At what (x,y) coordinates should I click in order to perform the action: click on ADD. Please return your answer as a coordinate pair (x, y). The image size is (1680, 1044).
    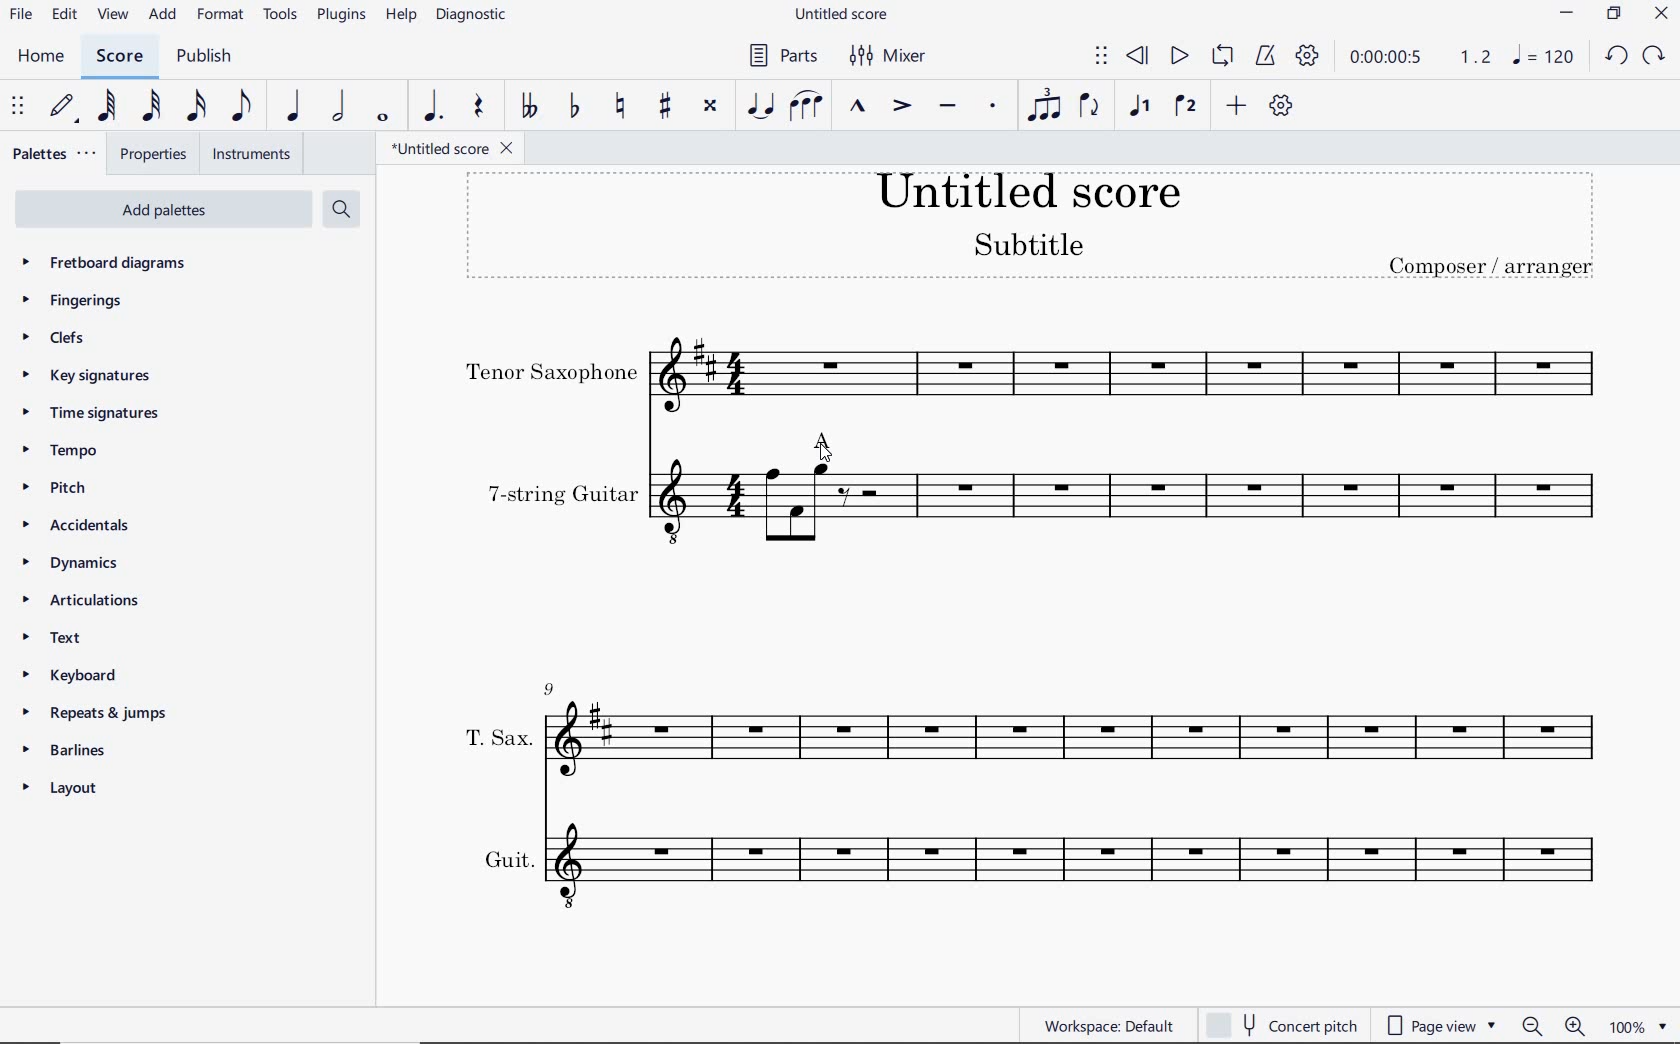
    Looking at the image, I should click on (163, 14).